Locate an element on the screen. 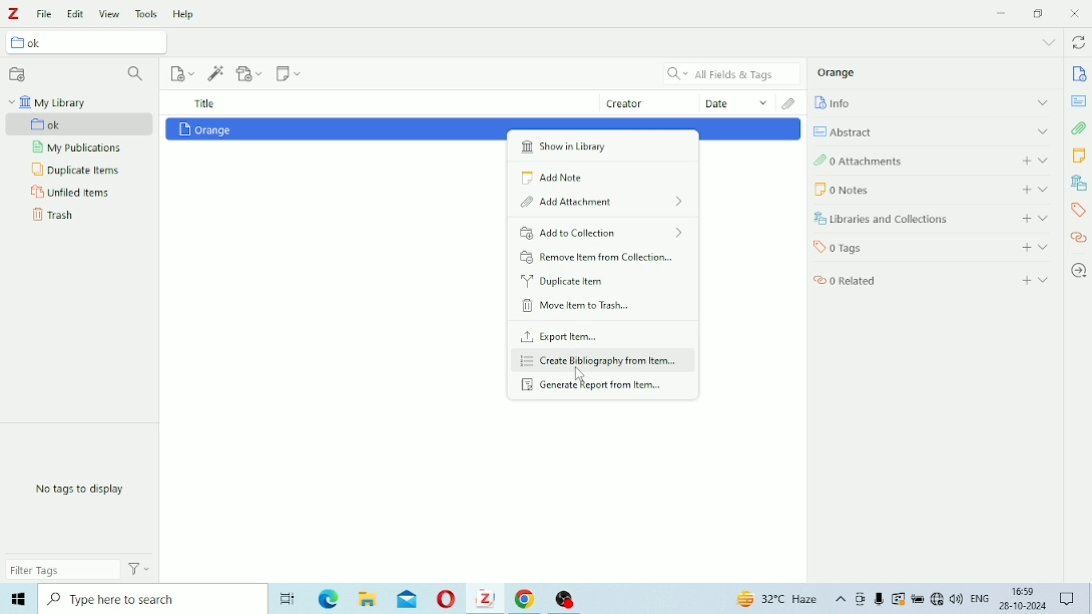 The width and height of the screenshot is (1092, 614). Libraries and Collections is located at coordinates (1078, 182).